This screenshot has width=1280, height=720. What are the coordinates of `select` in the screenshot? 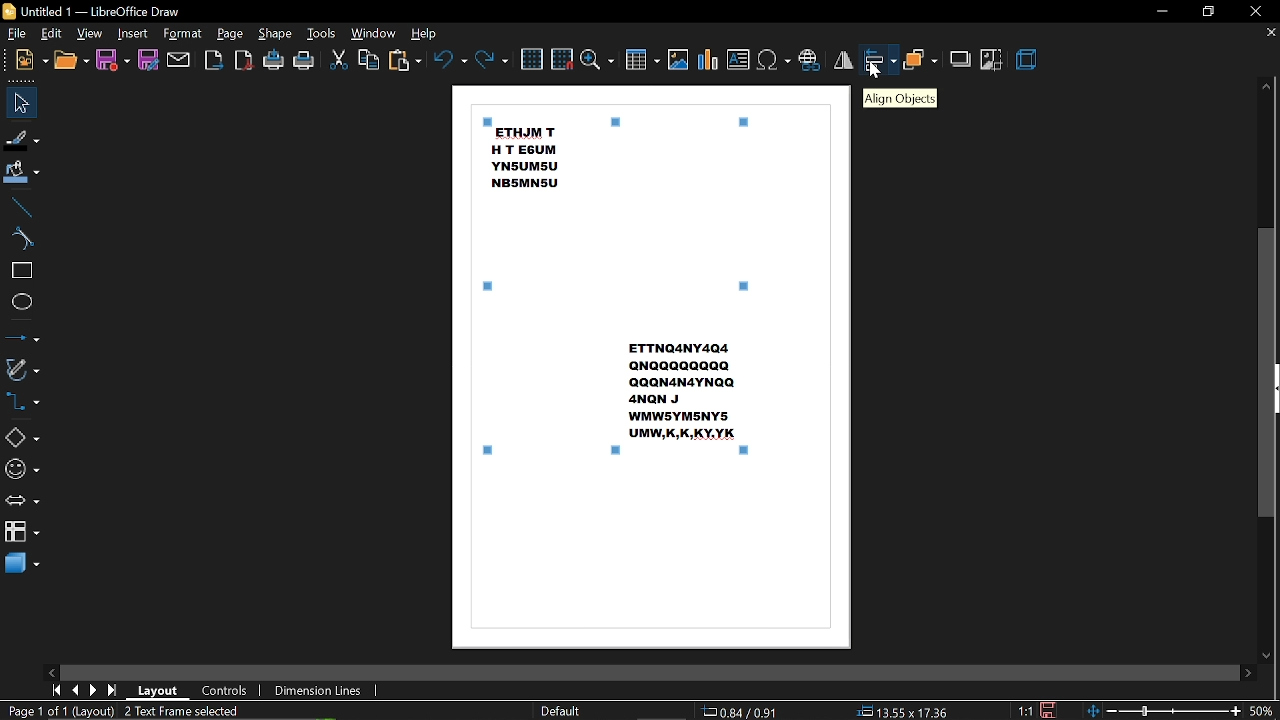 It's located at (21, 103).